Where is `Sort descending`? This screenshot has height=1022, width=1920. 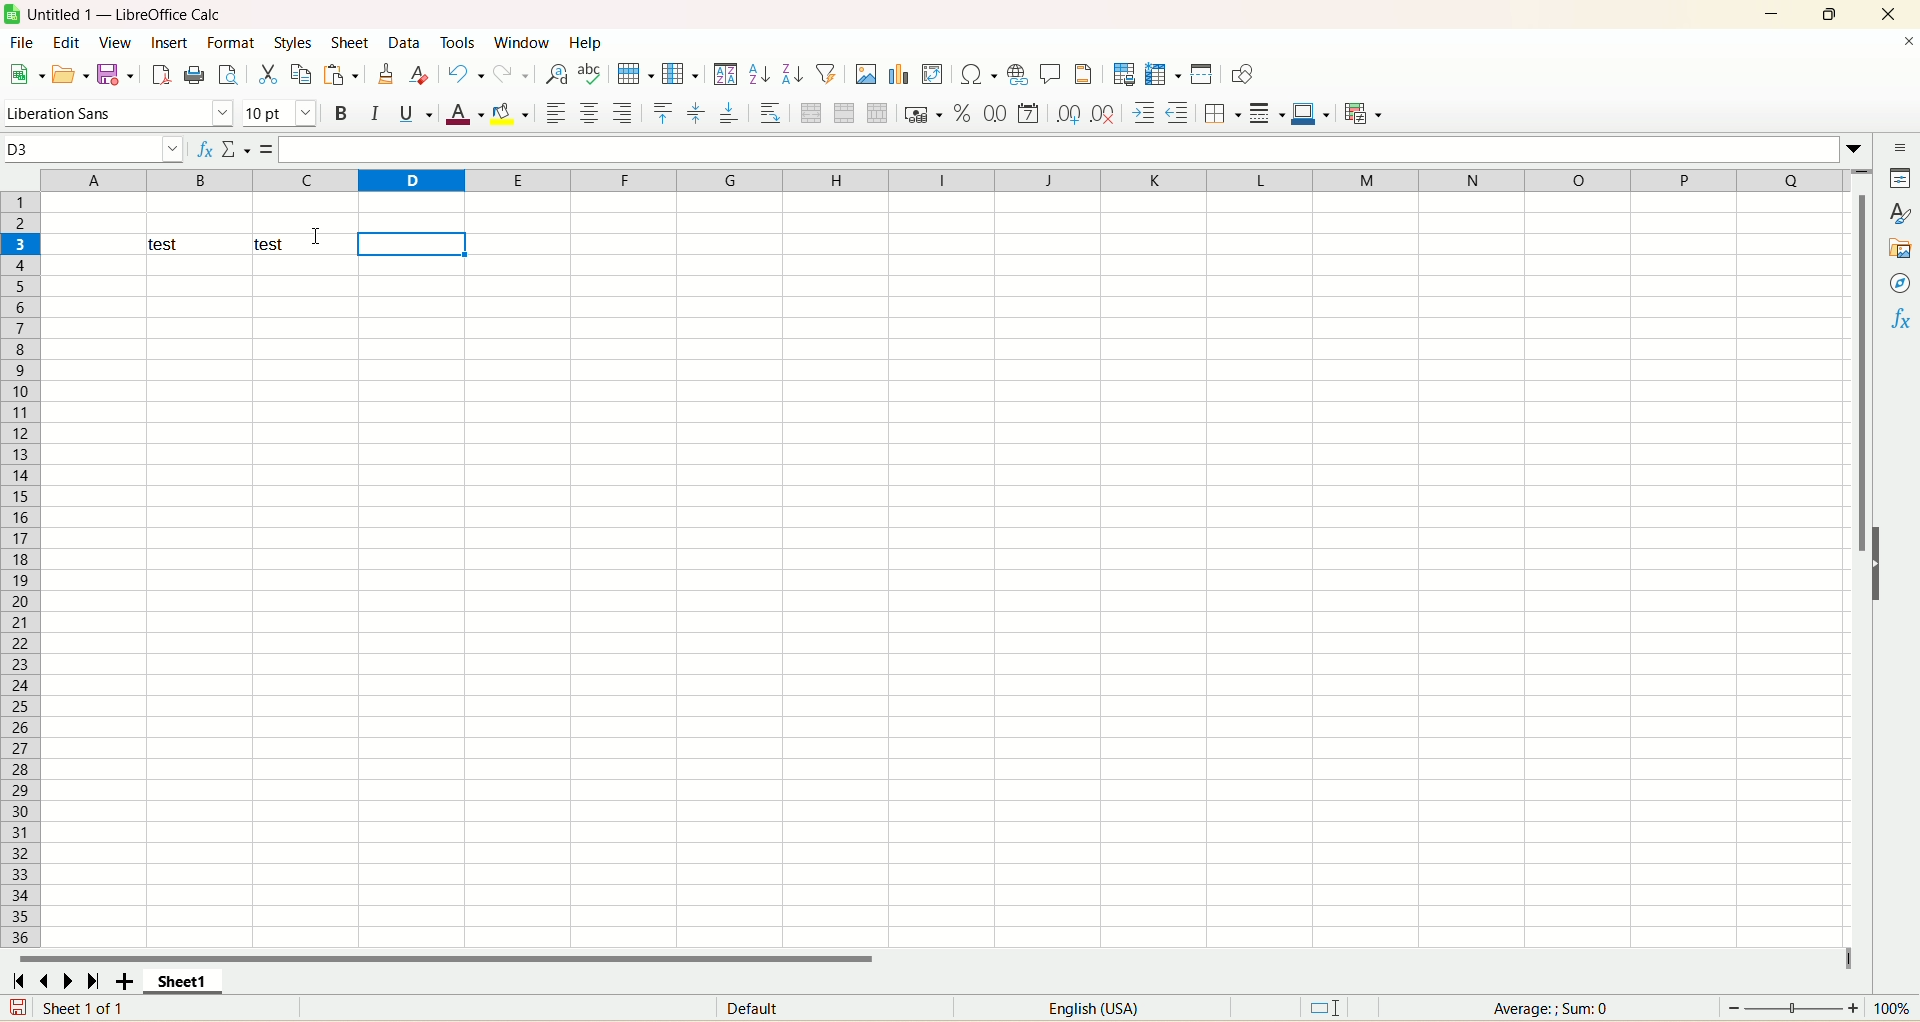 Sort descending is located at coordinates (793, 73).